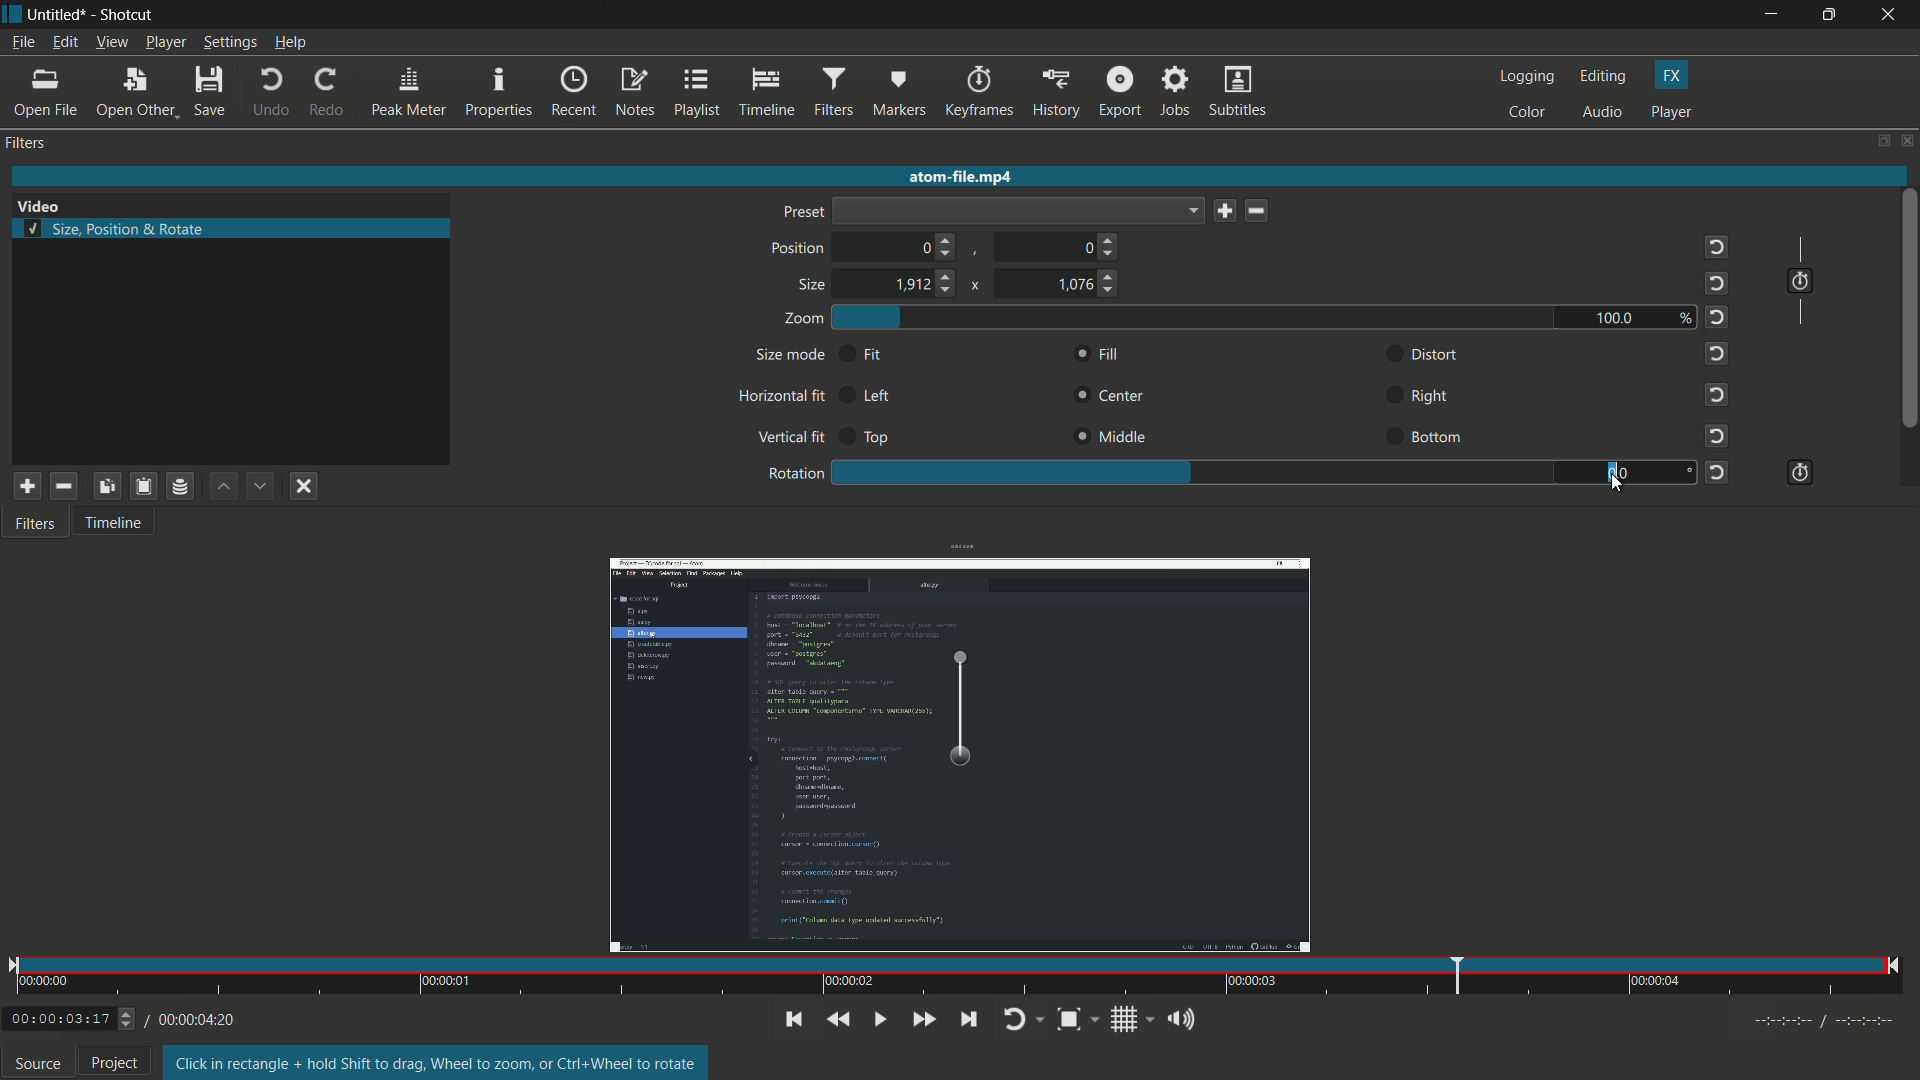  Describe the element at coordinates (1906, 140) in the screenshot. I see `close panel` at that location.